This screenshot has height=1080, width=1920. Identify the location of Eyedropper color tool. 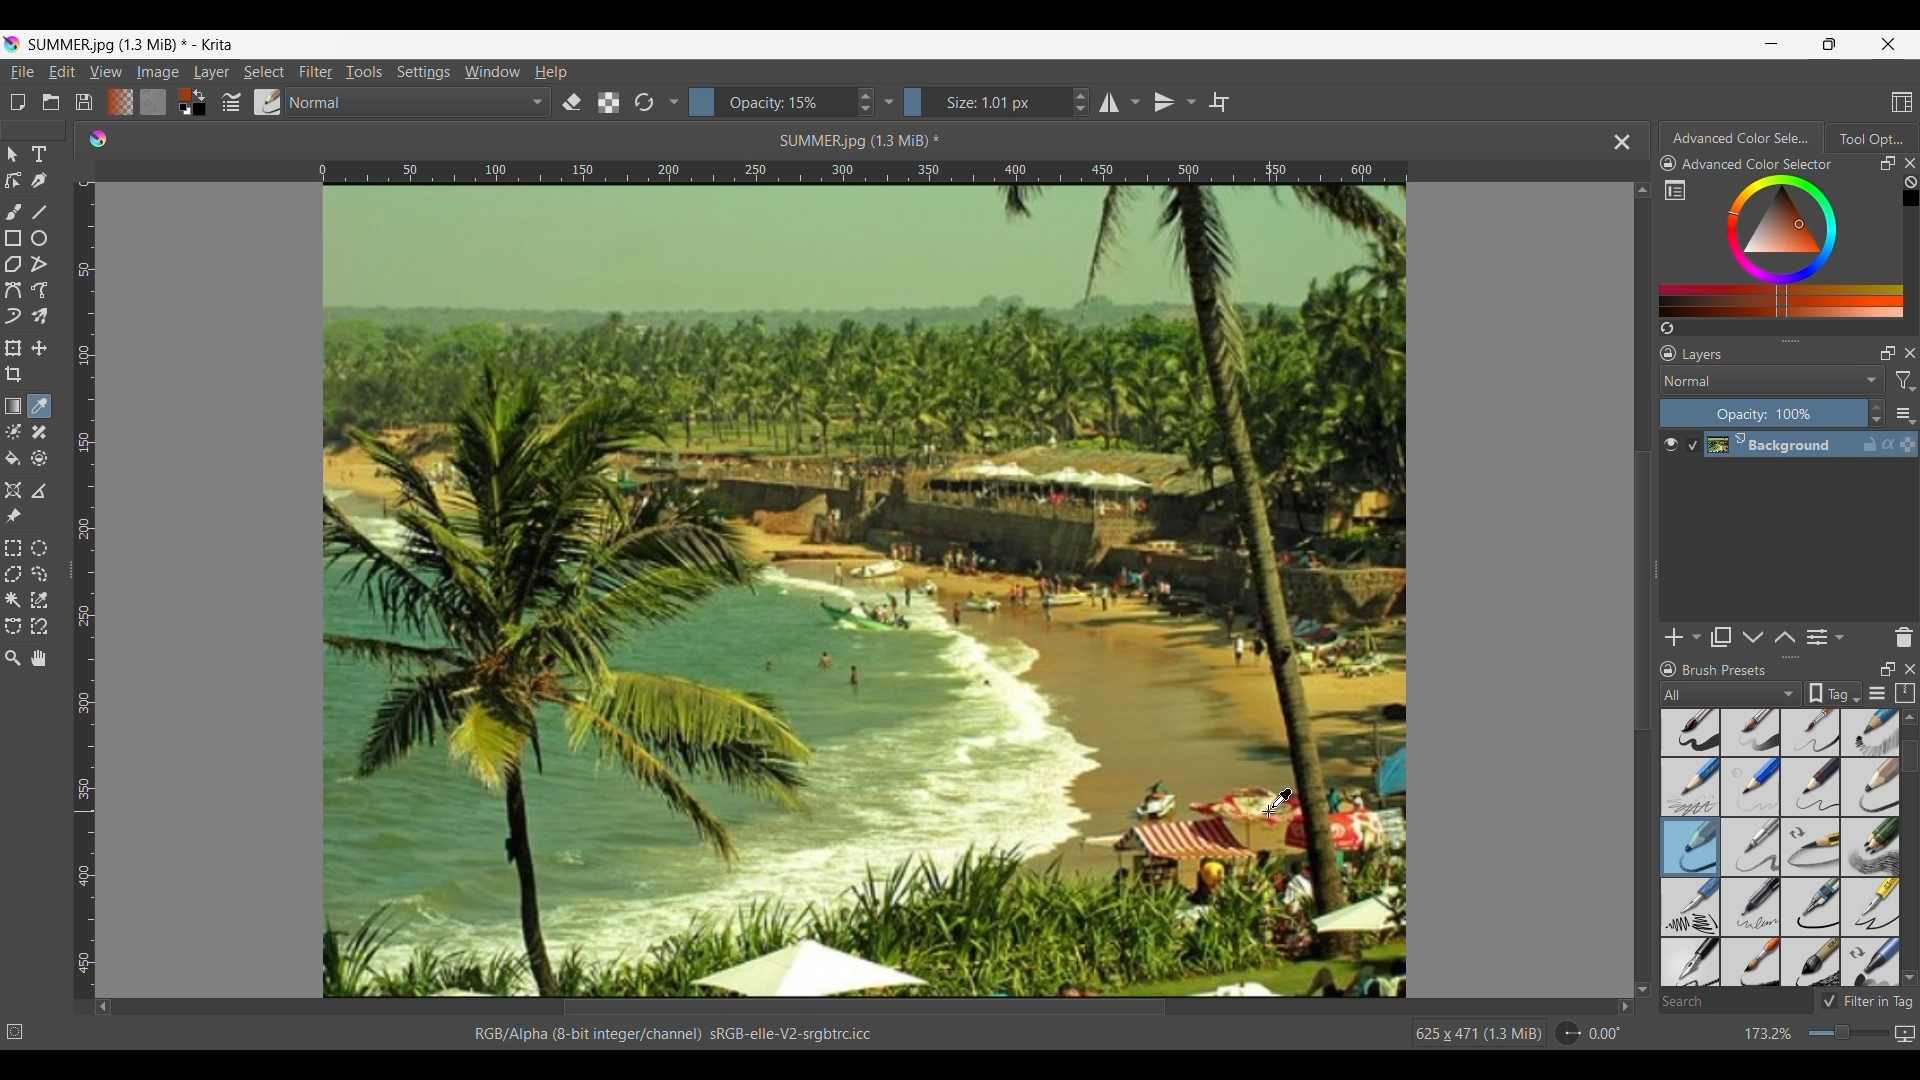
(38, 406).